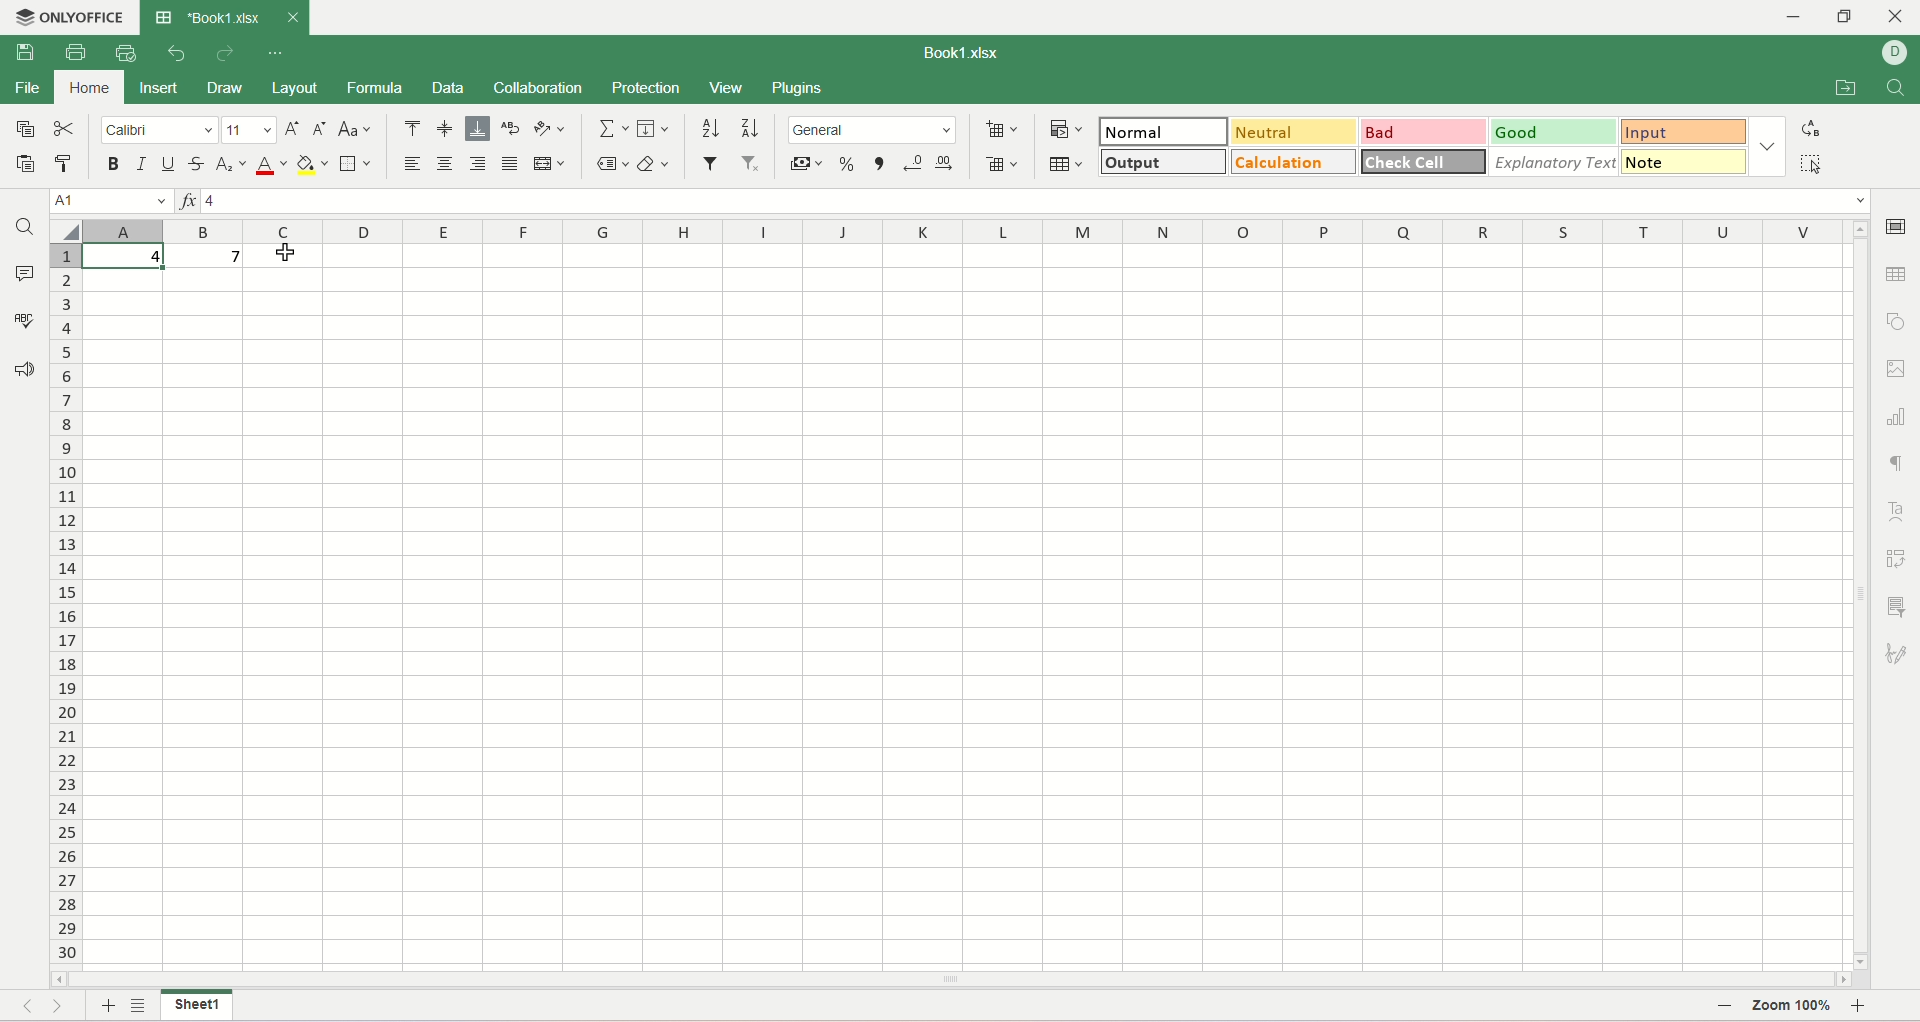  Describe the element at coordinates (1004, 126) in the screenshot. I see `insert cell` at that location.